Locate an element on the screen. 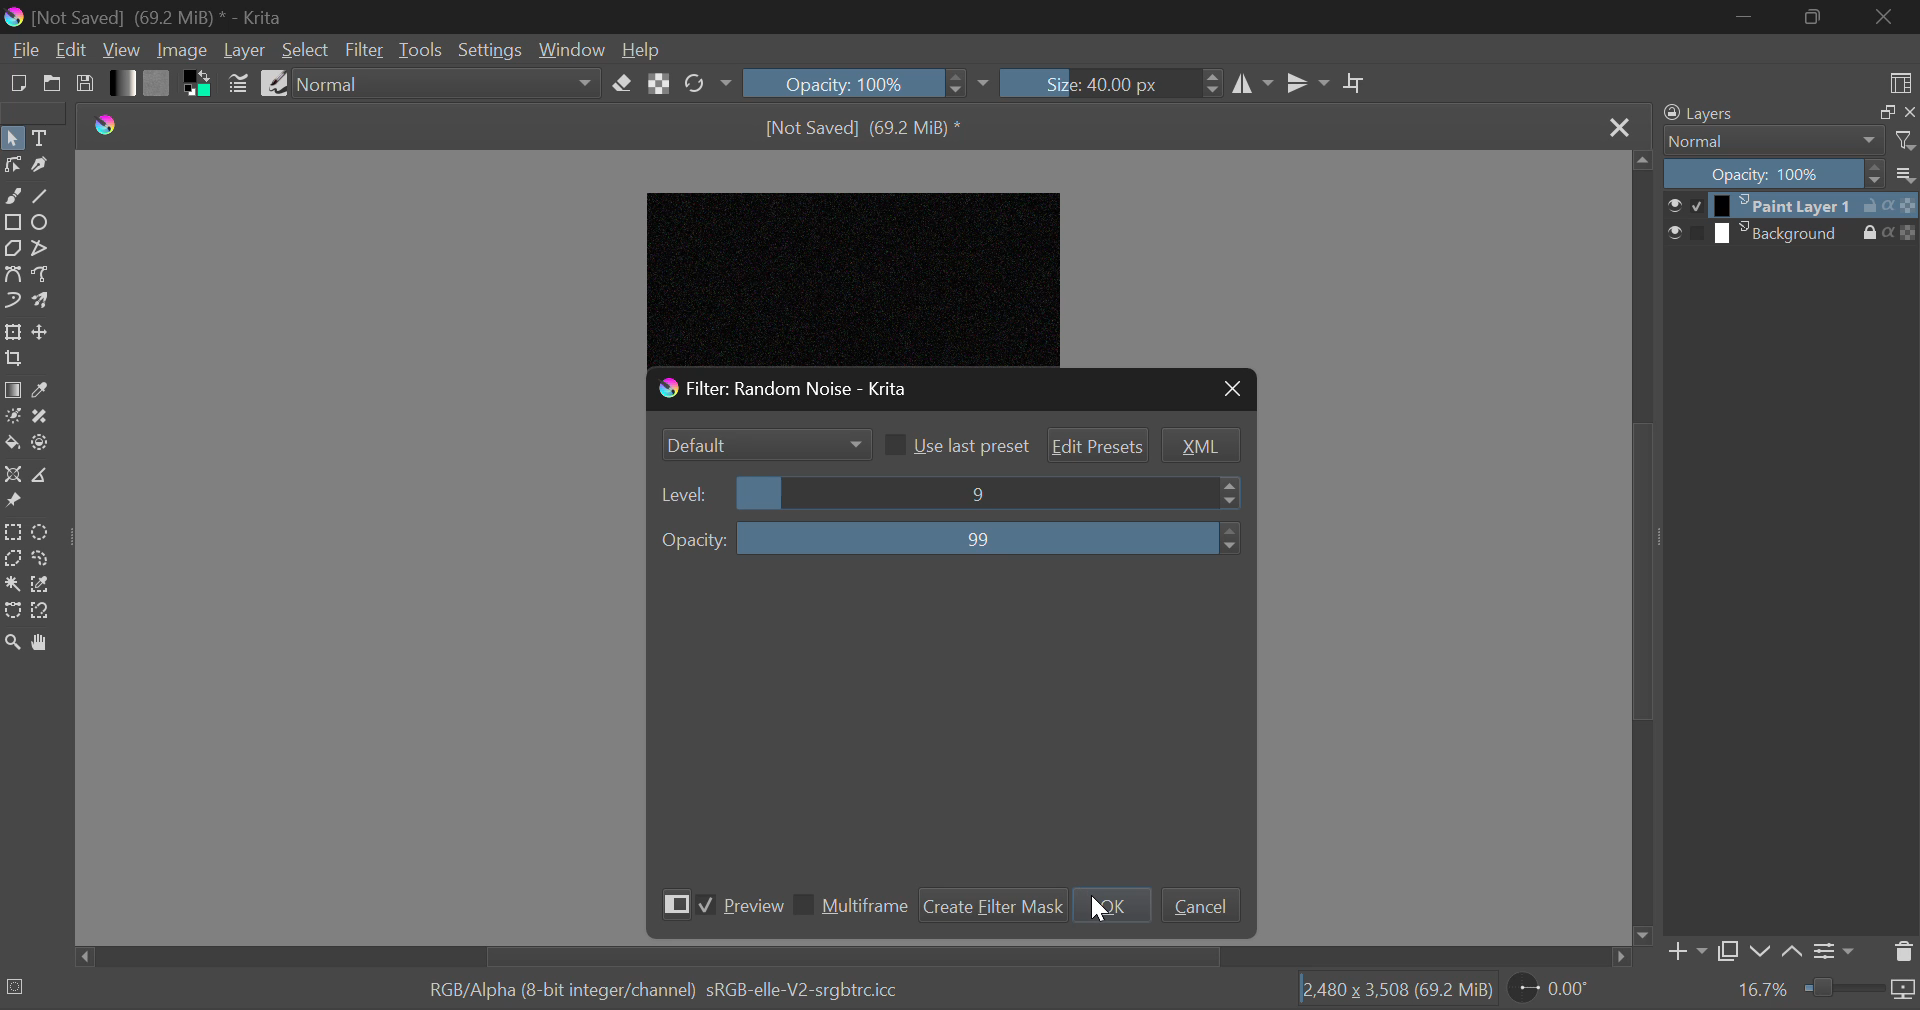 The height and width of the screenshot is (1010, 1920). View is located at coordinates (122, 51).